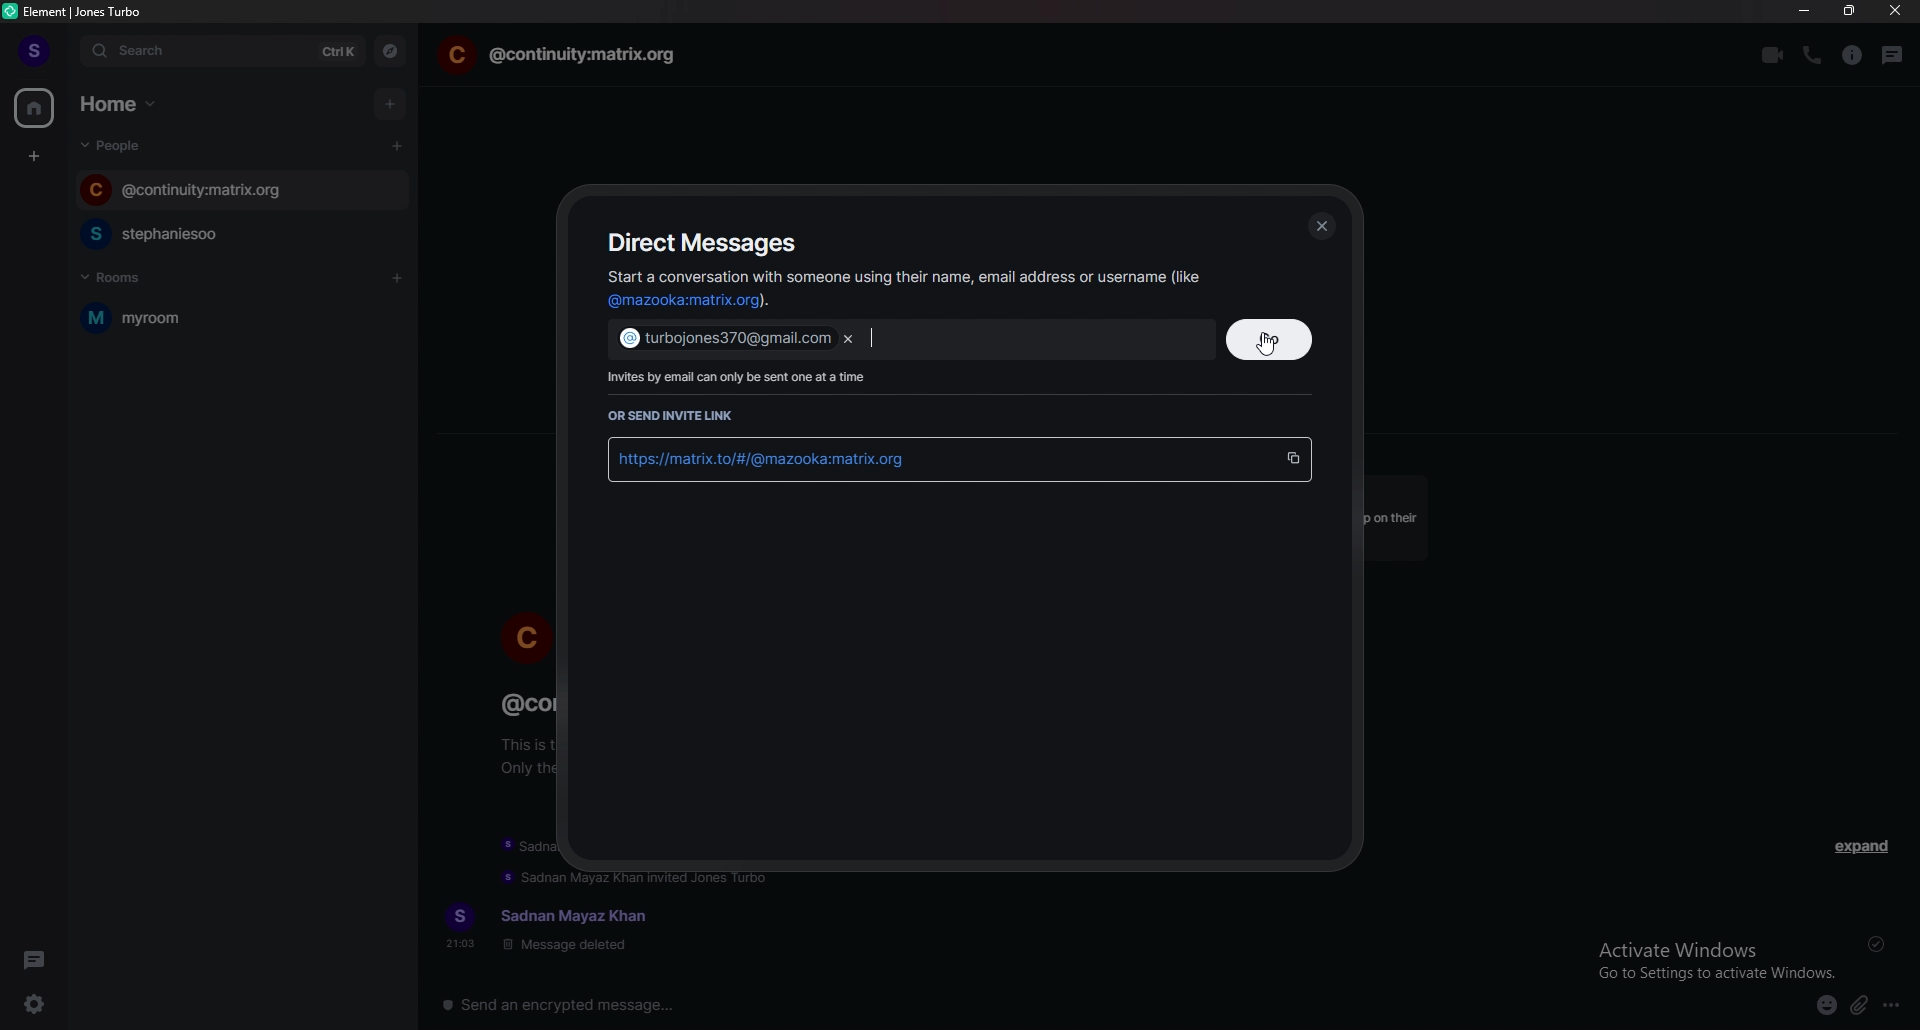 The height and width of the screenshot is (1030, 1920). I want to click on minimize, so click(1804, 11).